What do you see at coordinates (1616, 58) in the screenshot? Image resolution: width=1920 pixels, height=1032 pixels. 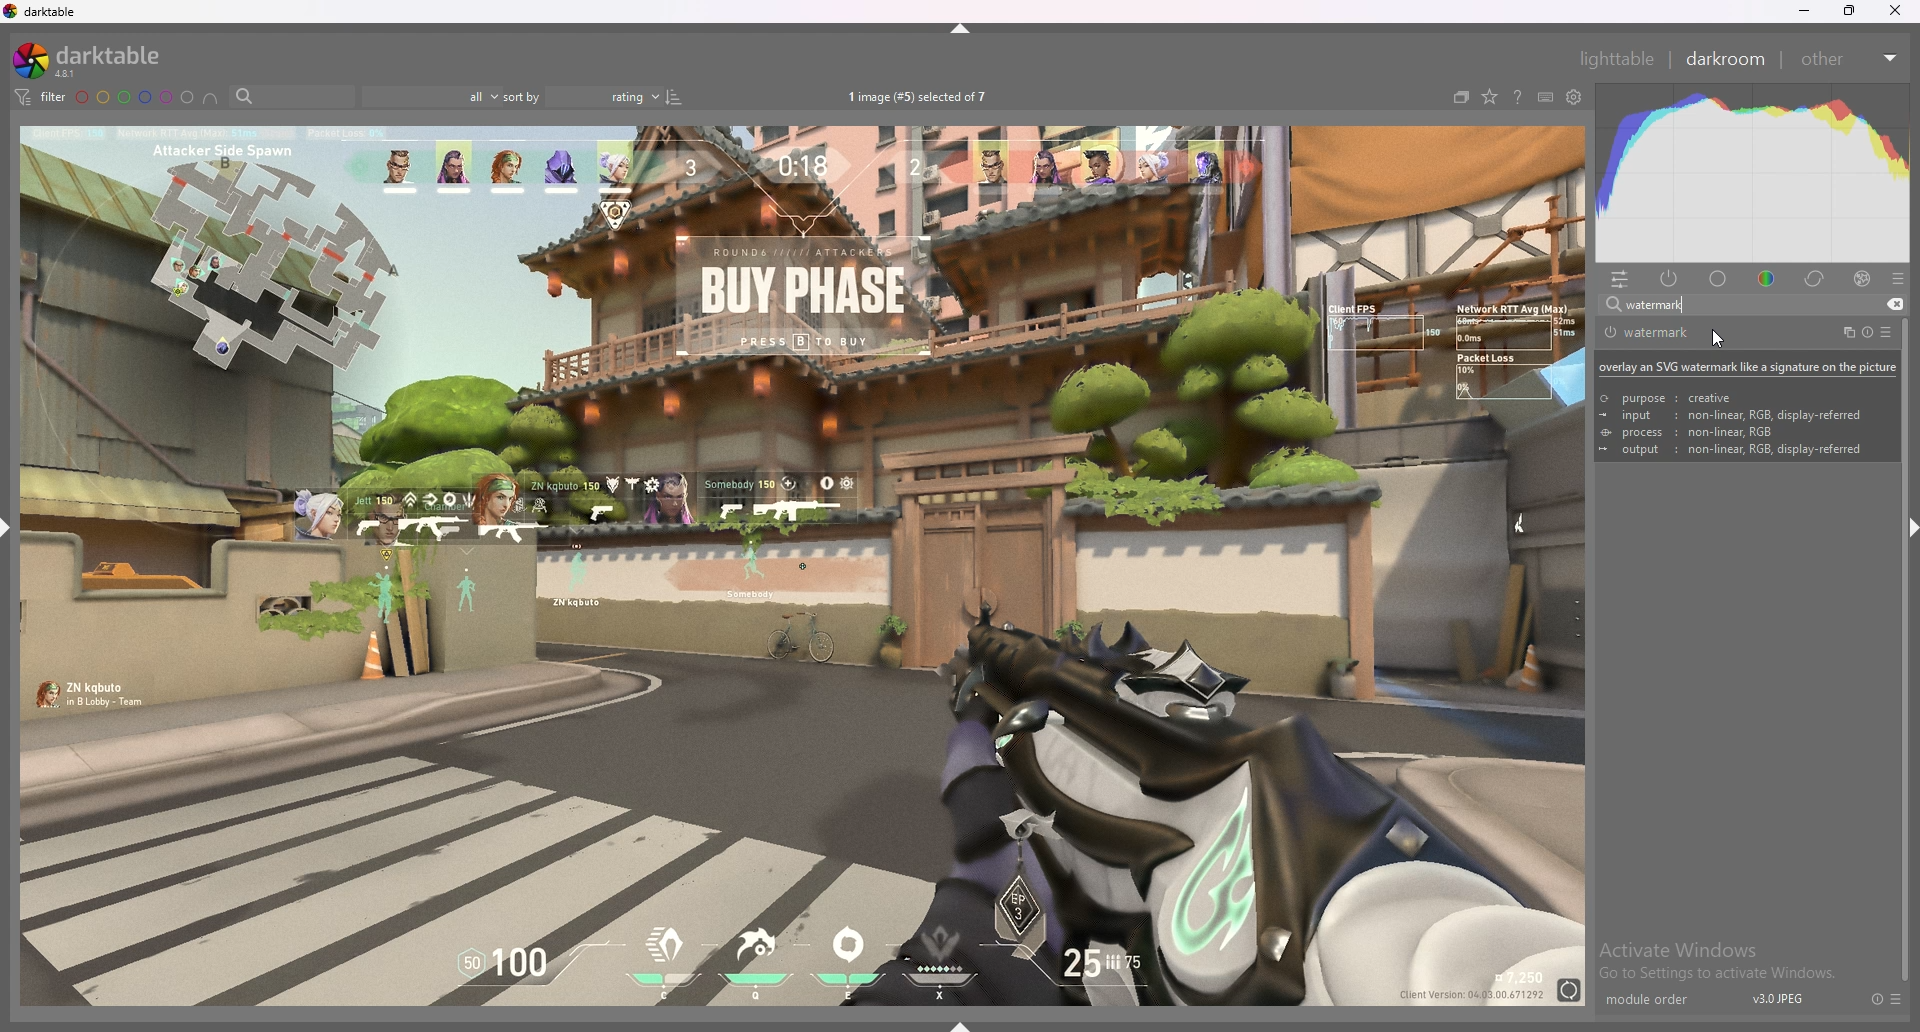 I see `lighttable` at bounding box center [1616, 58].